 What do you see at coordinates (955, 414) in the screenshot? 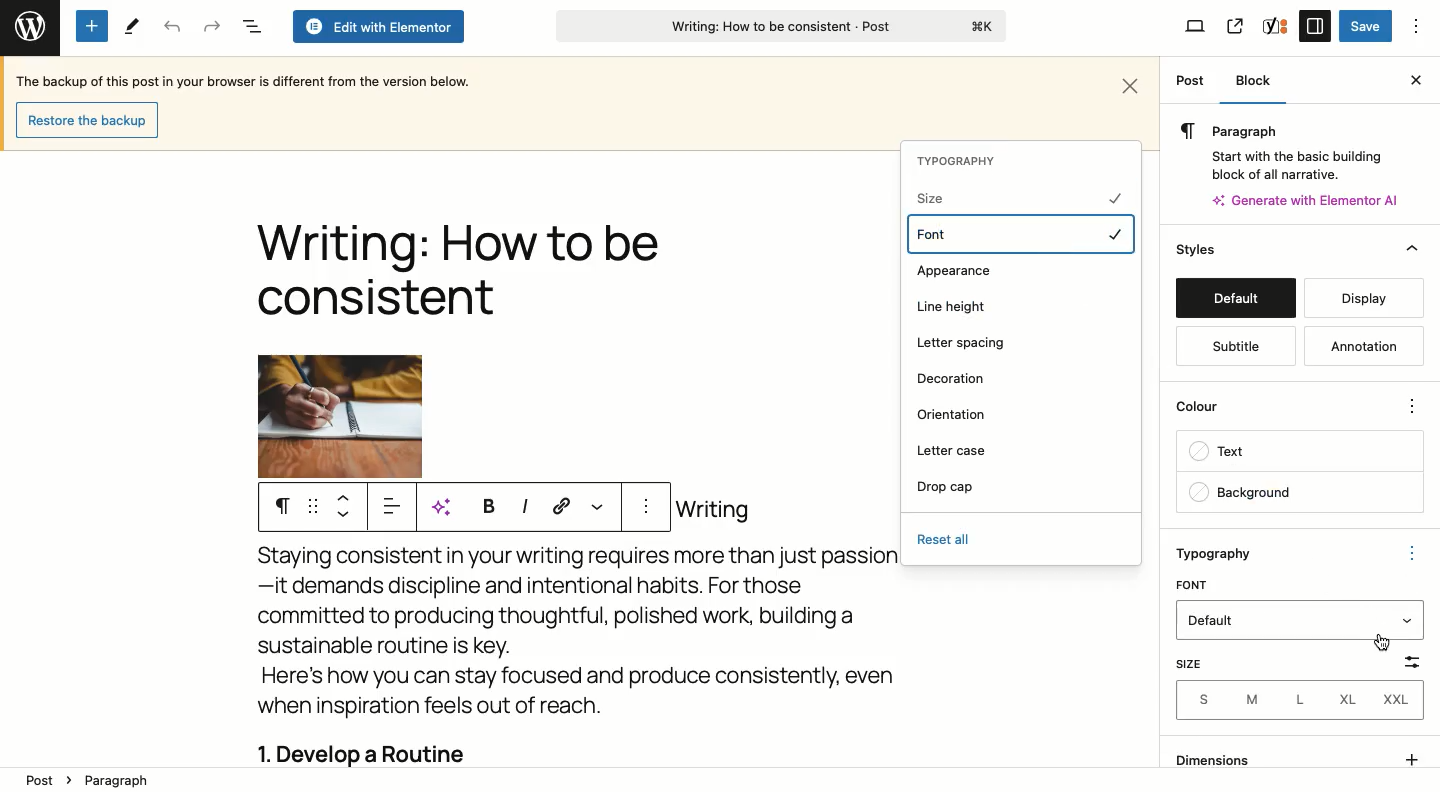
I see `Orientation` at bounding box center [955, 414].